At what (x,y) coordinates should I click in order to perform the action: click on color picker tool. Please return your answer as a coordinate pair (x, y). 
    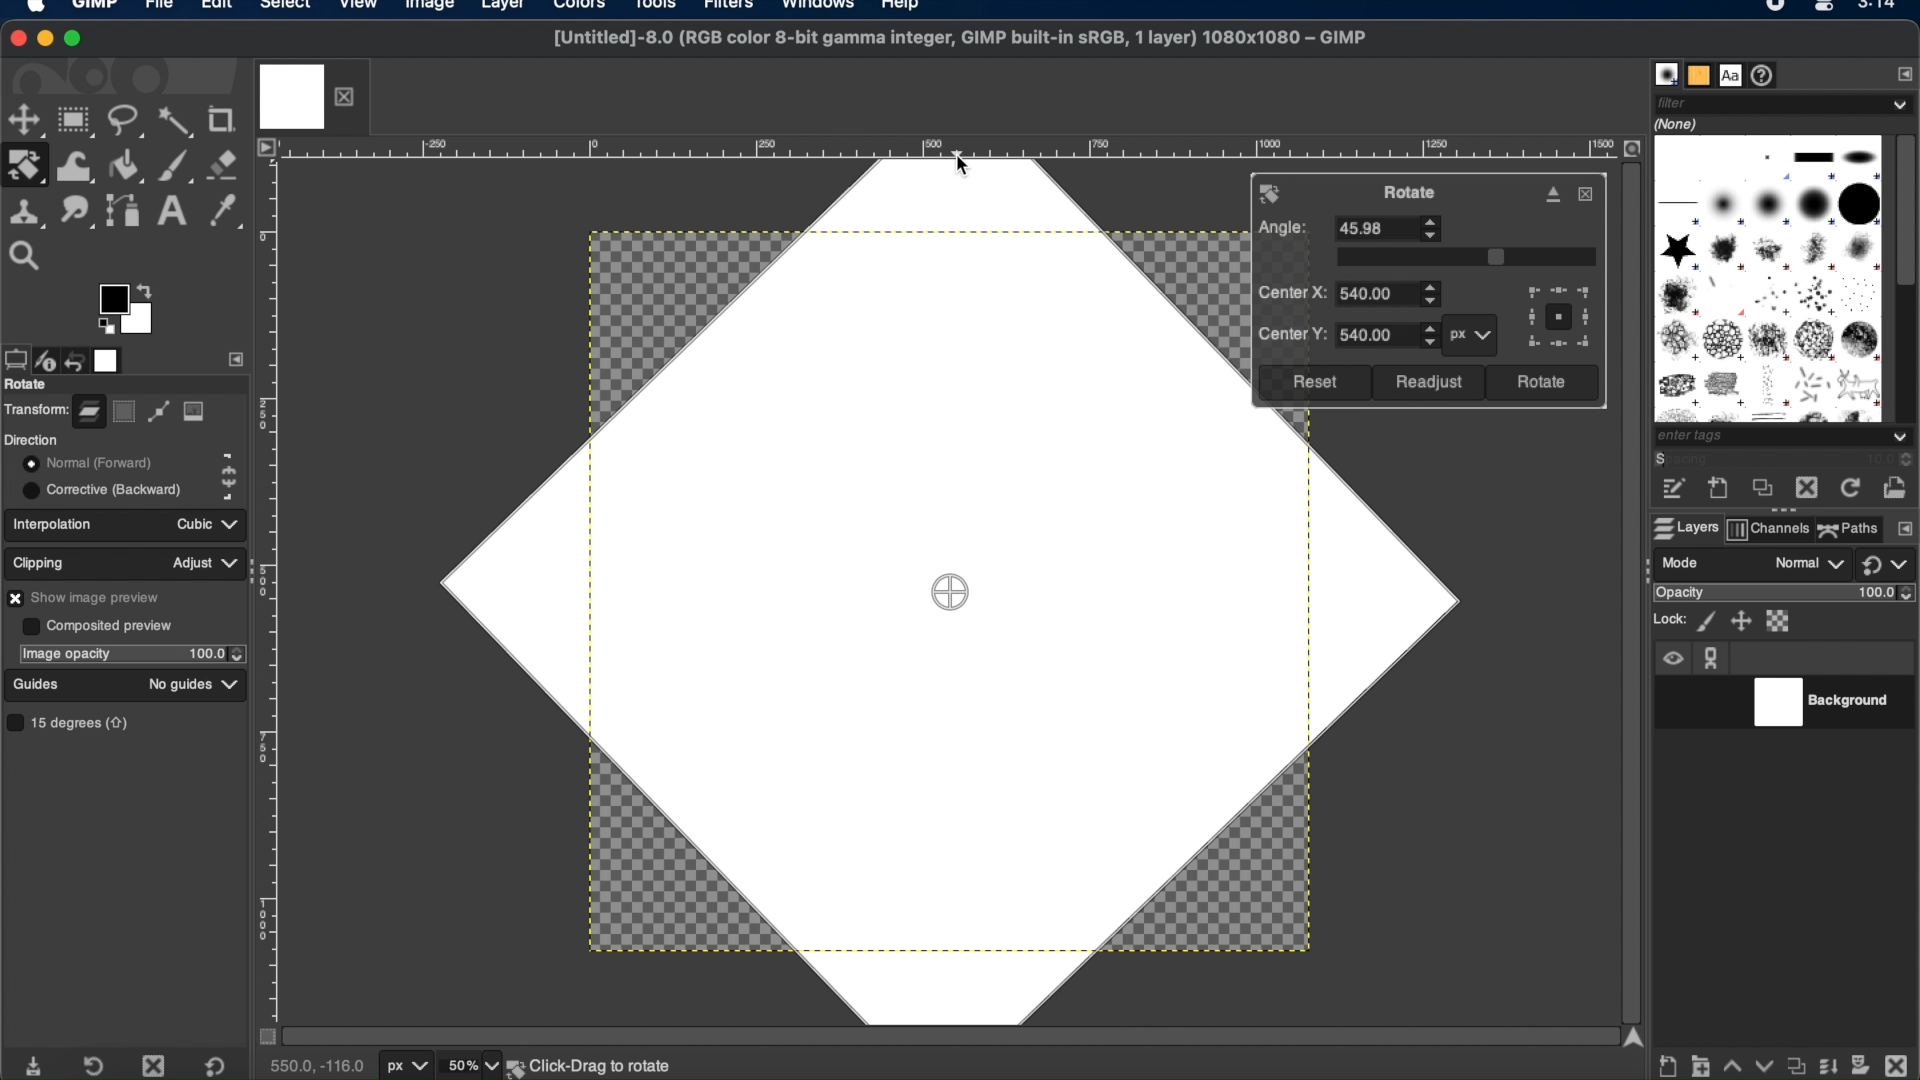
    Looking at the image, I should click on (226, 212).